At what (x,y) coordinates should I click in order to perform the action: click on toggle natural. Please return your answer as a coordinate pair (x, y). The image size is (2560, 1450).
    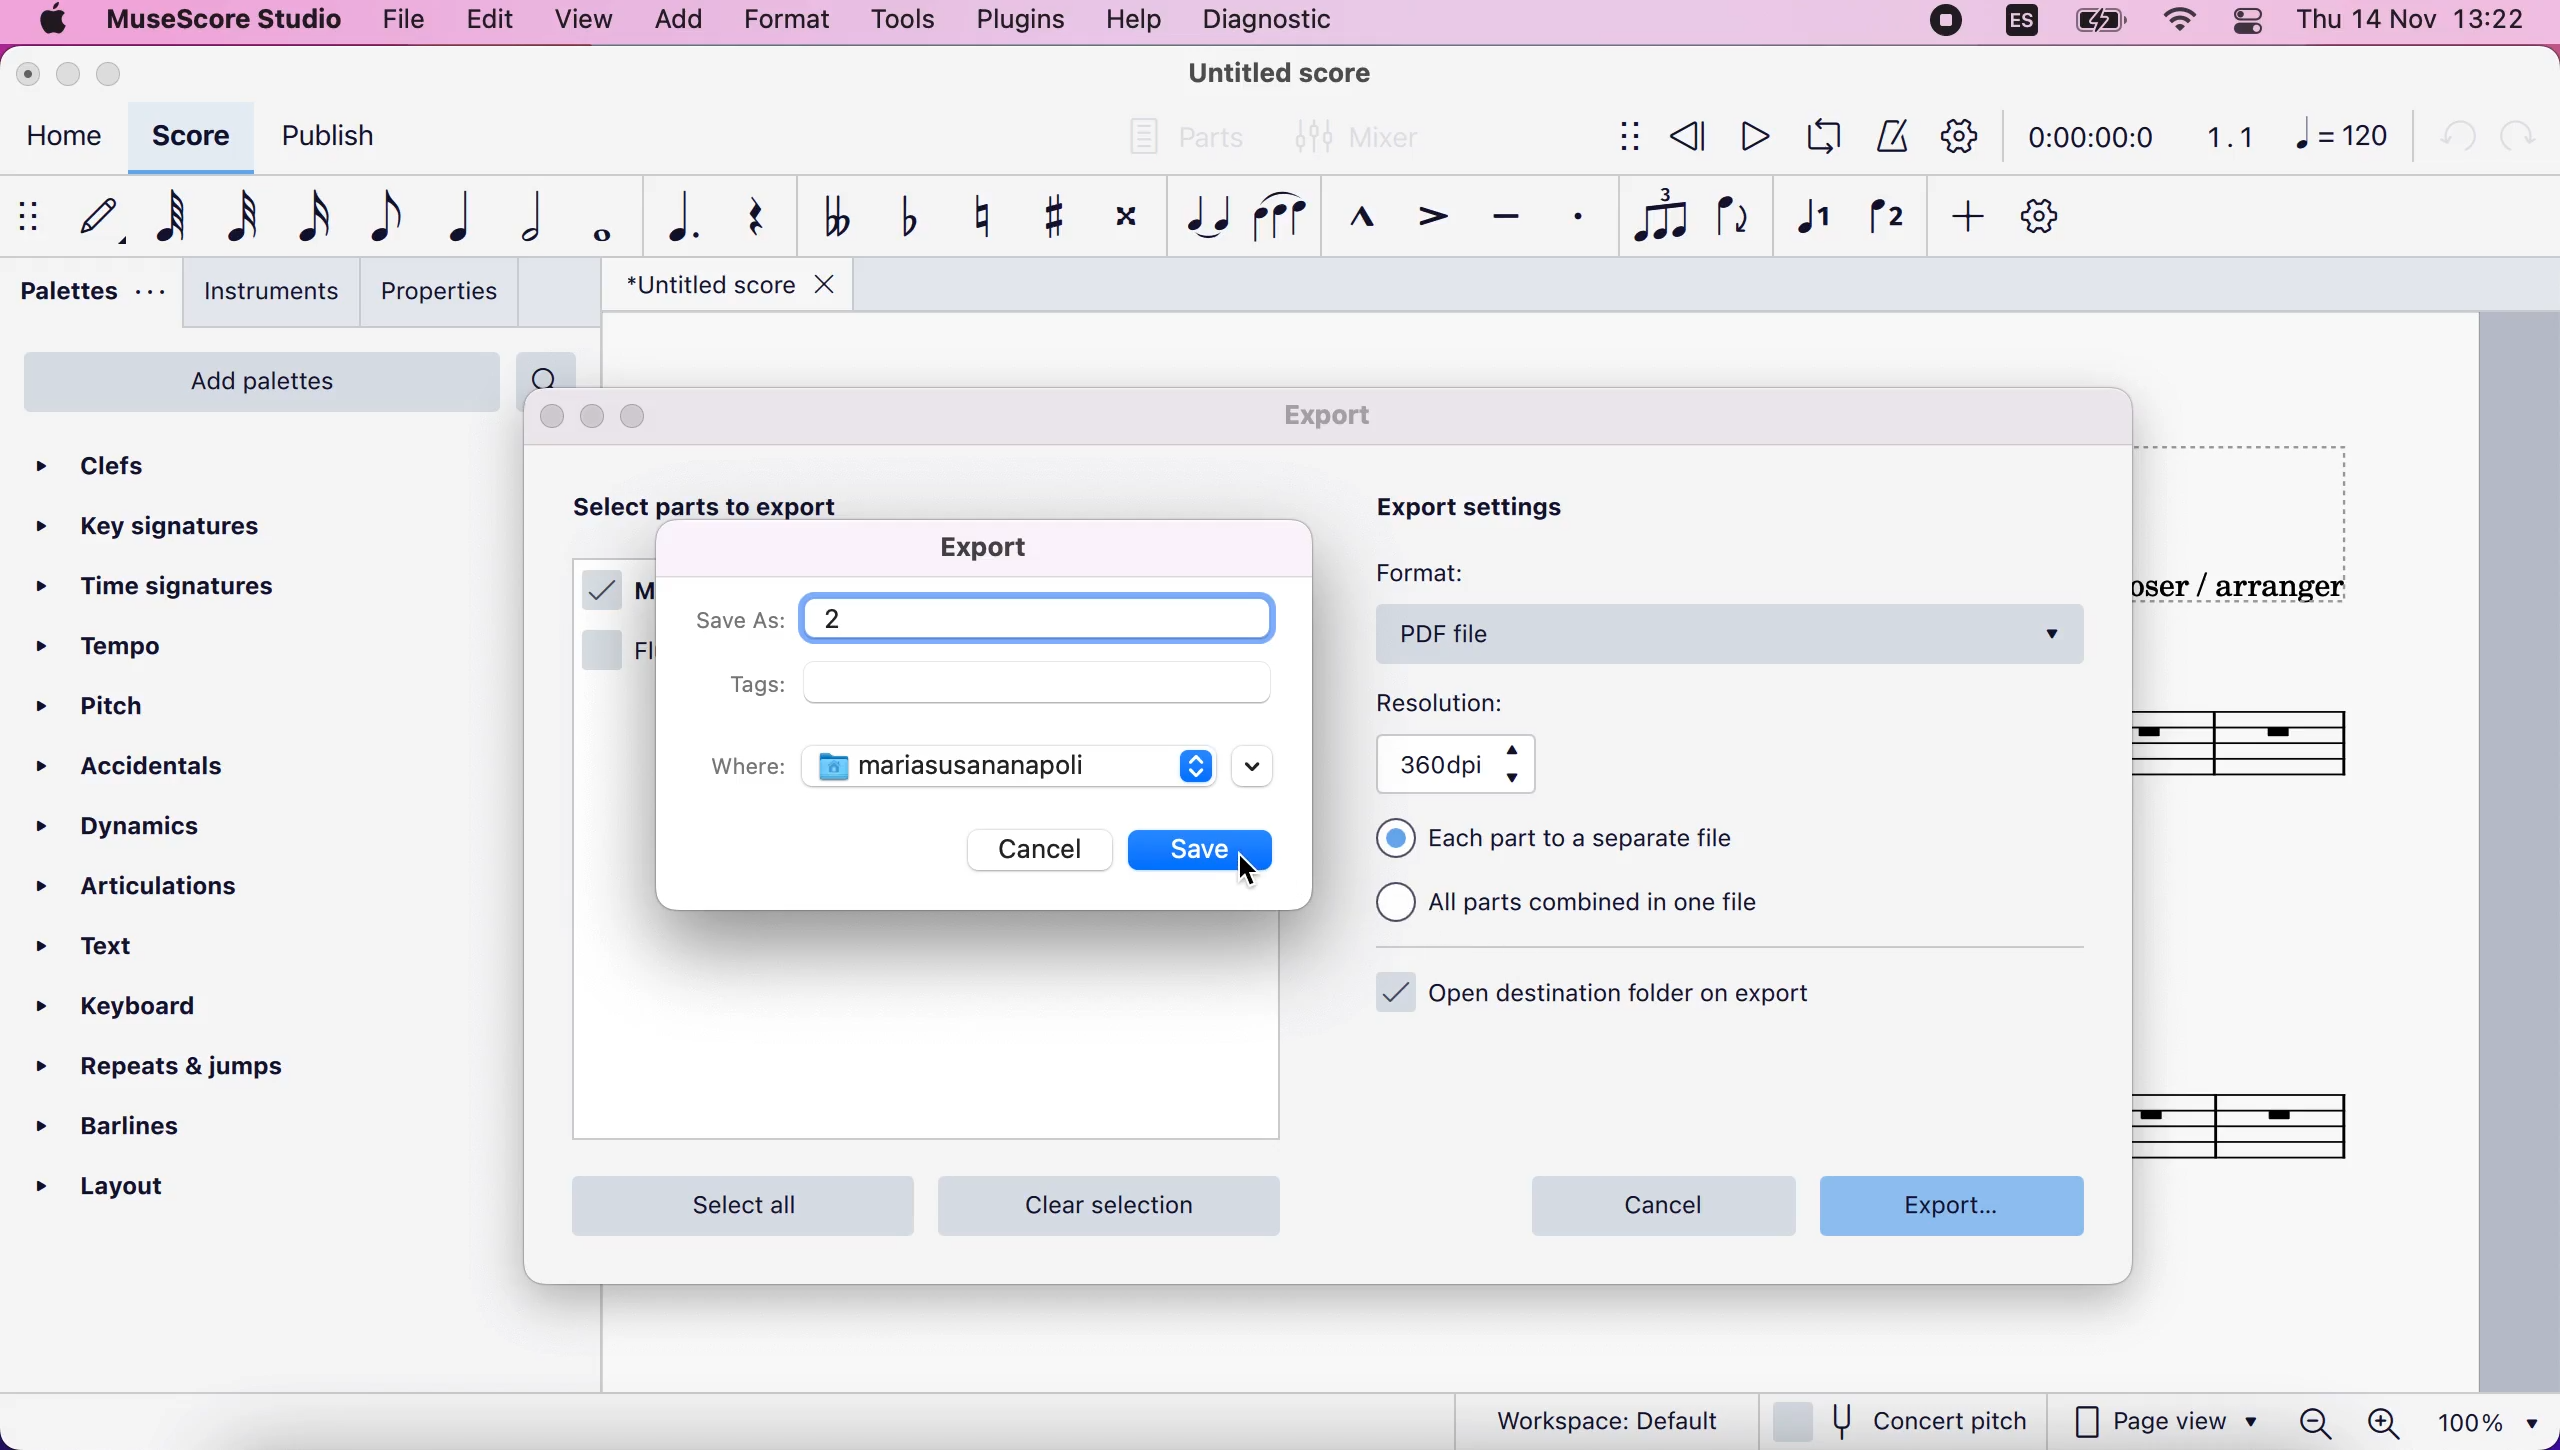
    Looking at the image, I should click on (978, 221).